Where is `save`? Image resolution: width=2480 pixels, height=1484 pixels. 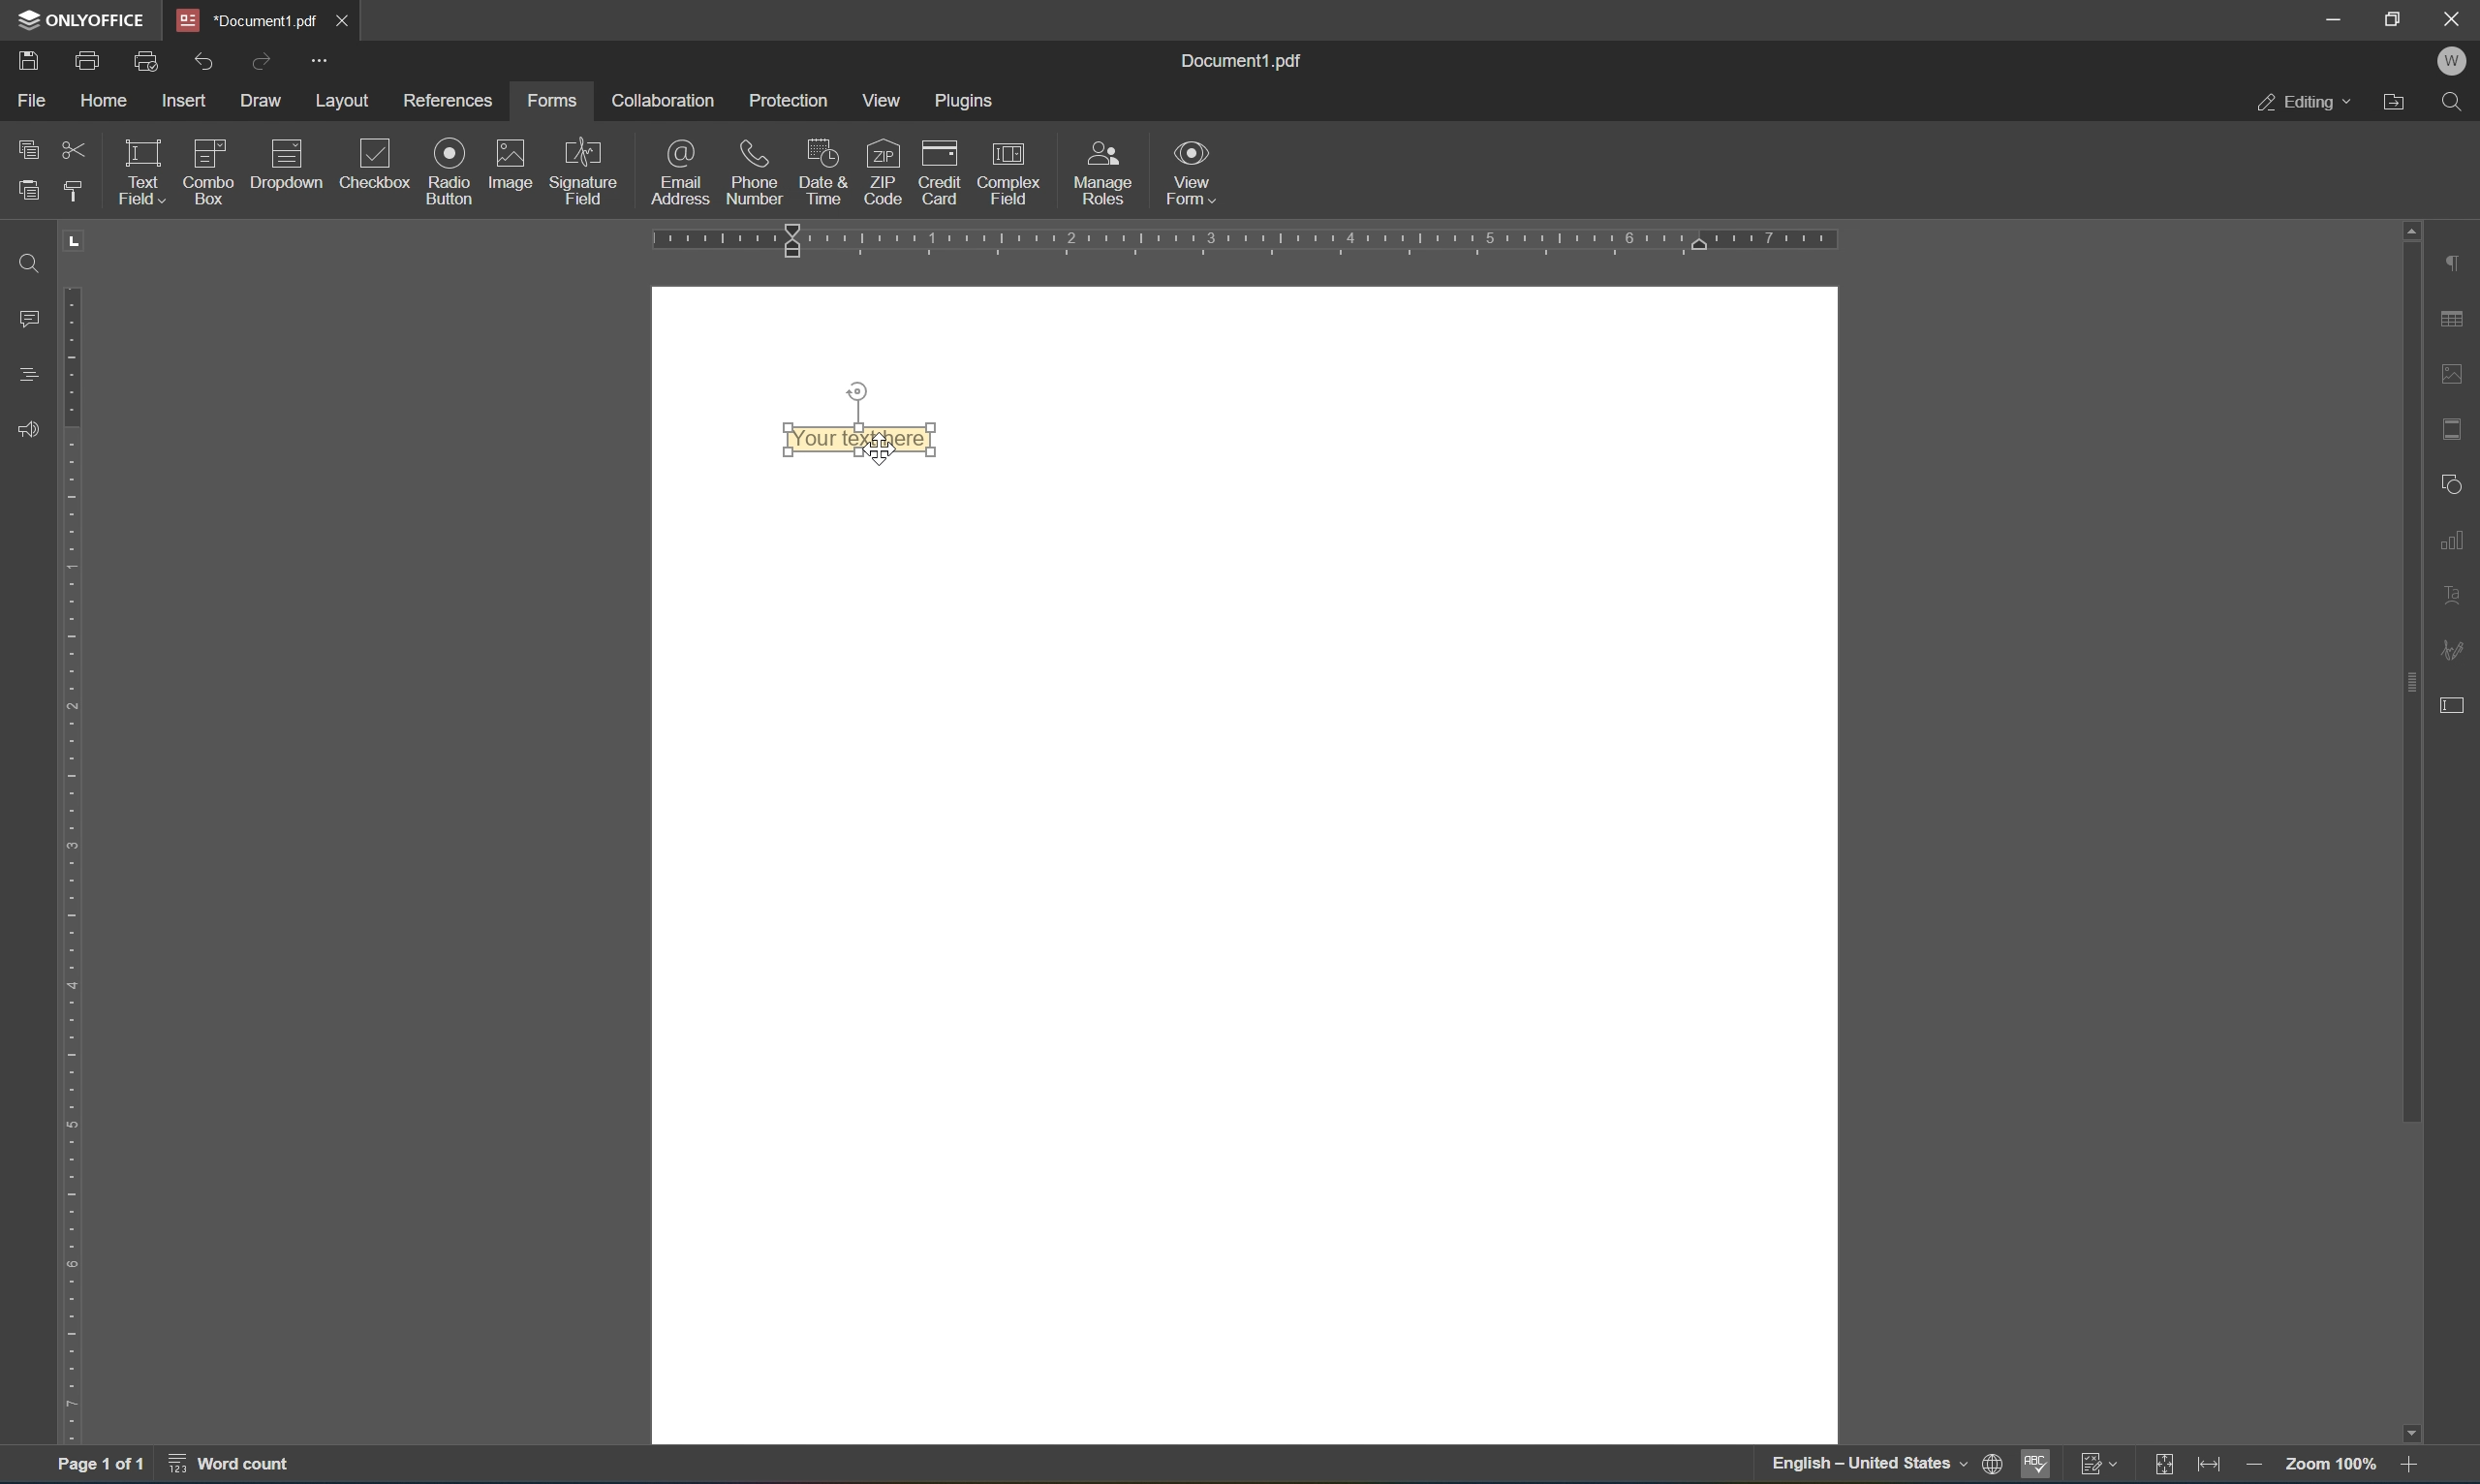 save is located at coordinates (30, 63).